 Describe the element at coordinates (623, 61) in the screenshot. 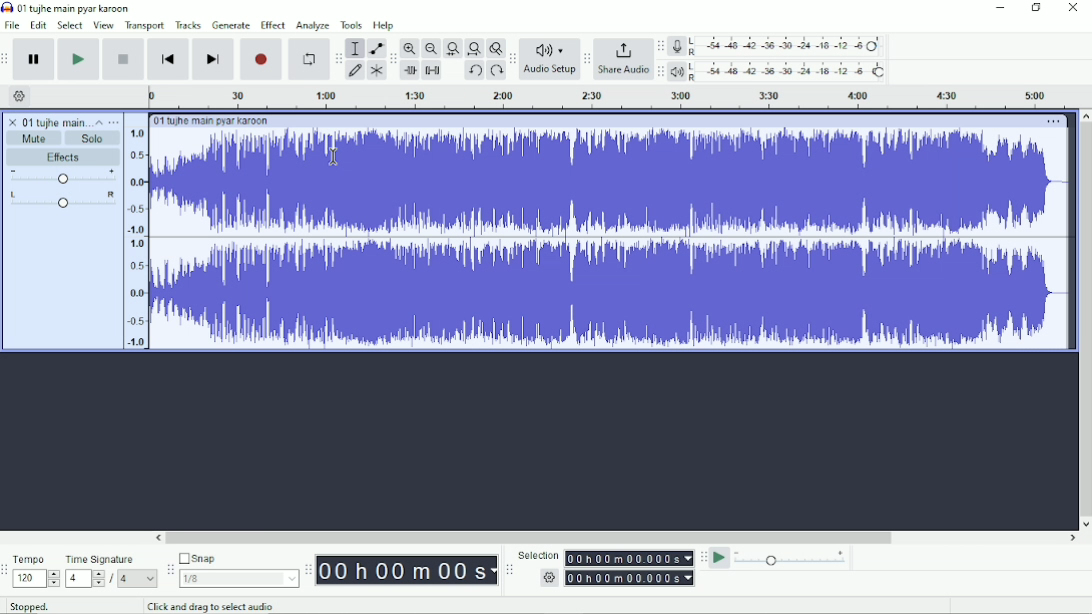

I see `Share Audio` at that location.